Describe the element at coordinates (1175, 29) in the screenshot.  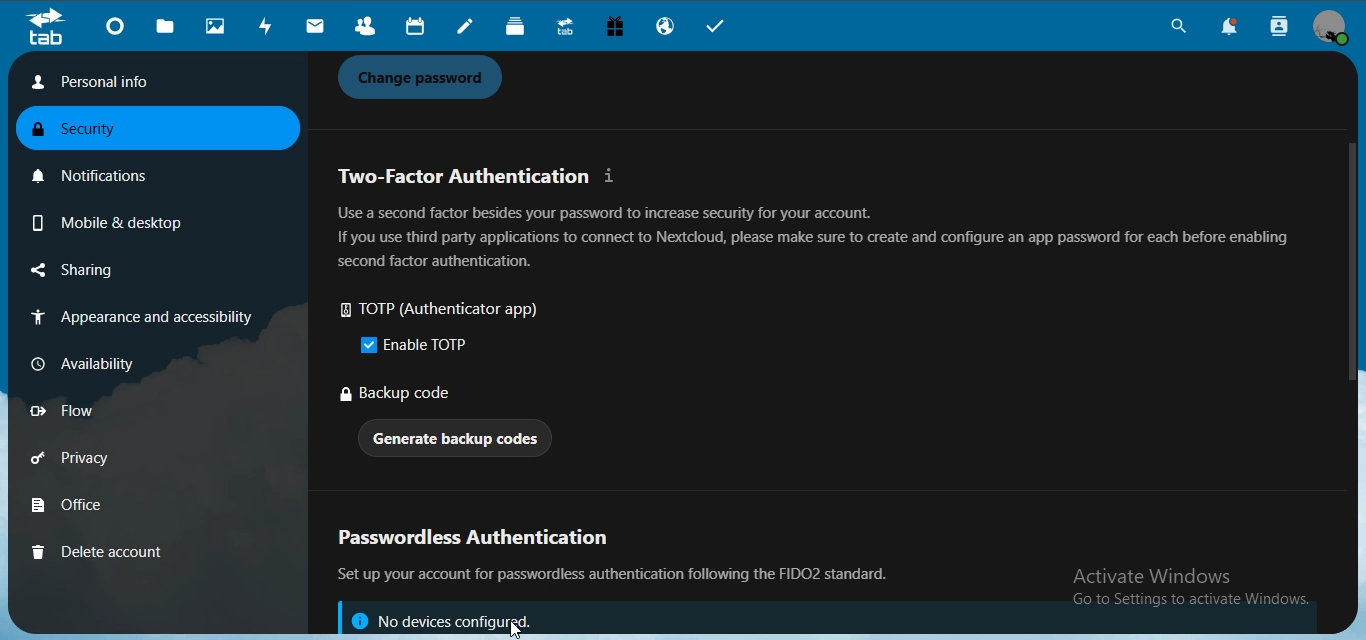
I see `search` at that location.